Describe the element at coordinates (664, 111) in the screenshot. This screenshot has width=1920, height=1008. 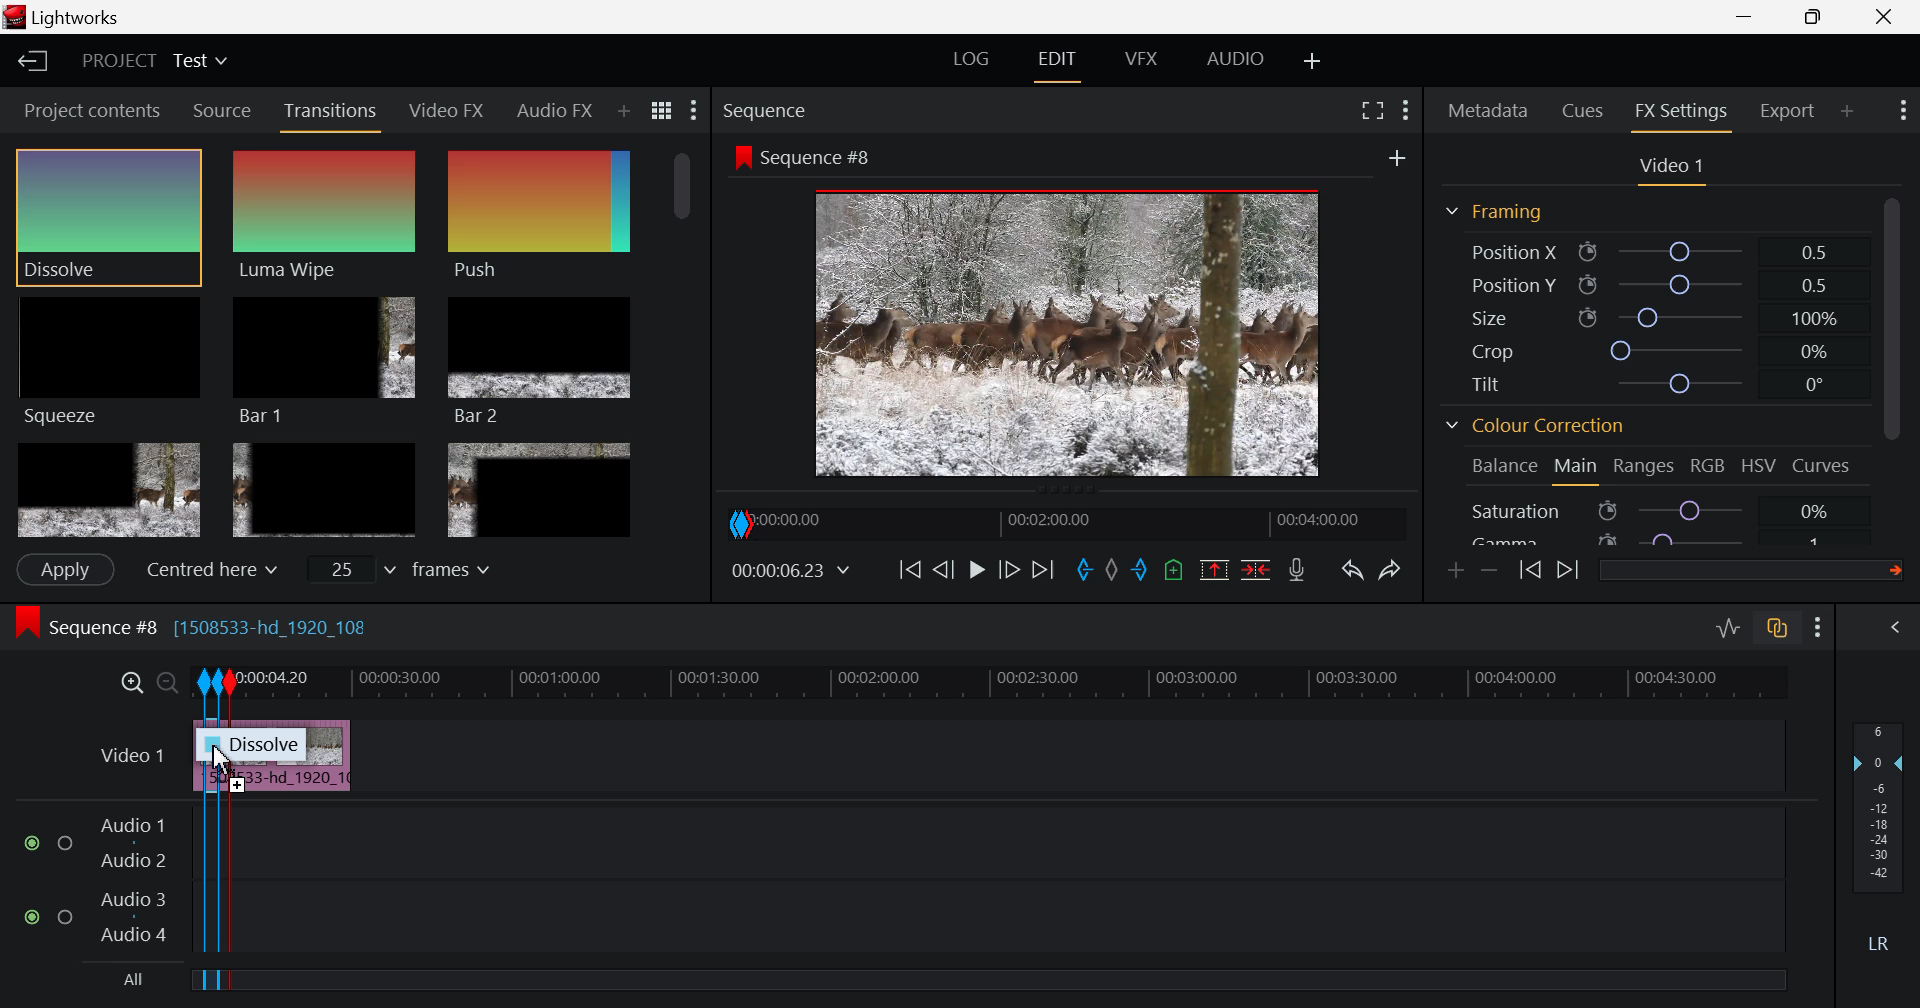
I see `Toggle between list and title view` at that location.